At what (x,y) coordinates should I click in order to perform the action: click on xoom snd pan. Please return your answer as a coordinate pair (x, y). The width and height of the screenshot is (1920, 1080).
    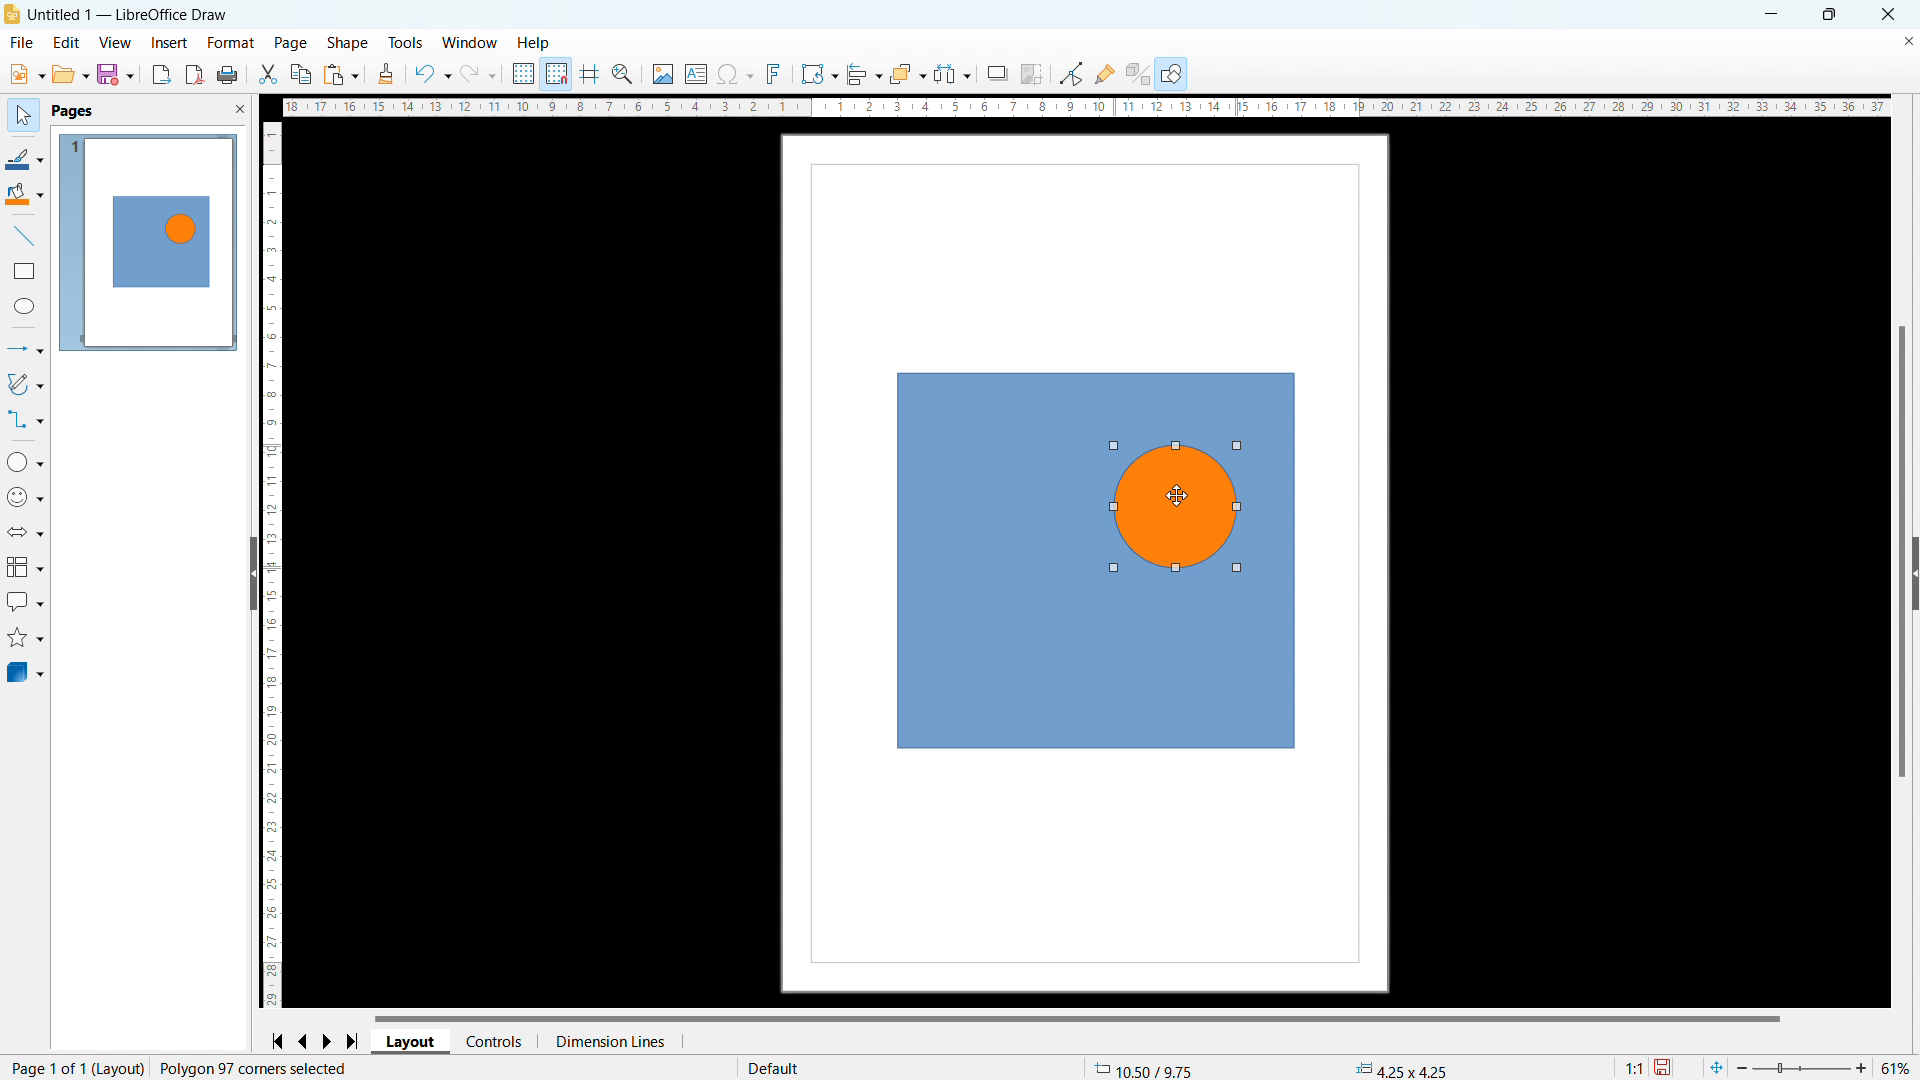
    Looking at the image, I should click on (621, 74).